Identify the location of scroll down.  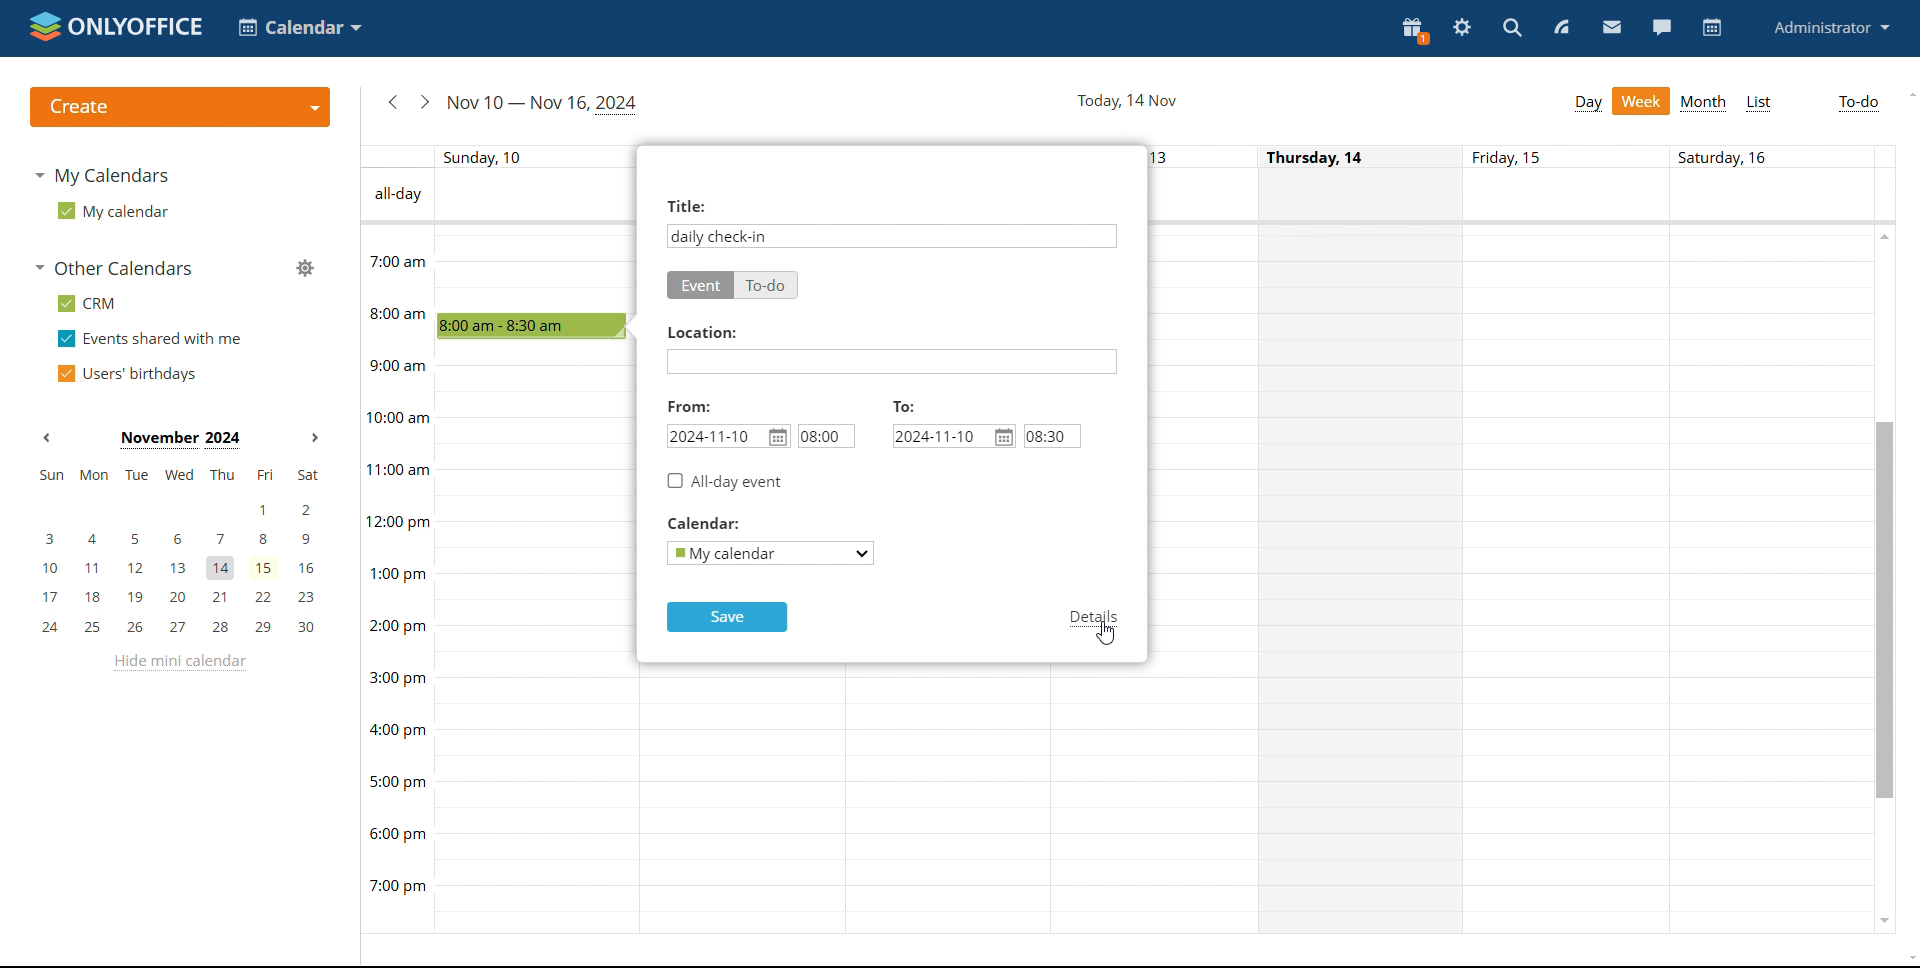
(1908, 957).